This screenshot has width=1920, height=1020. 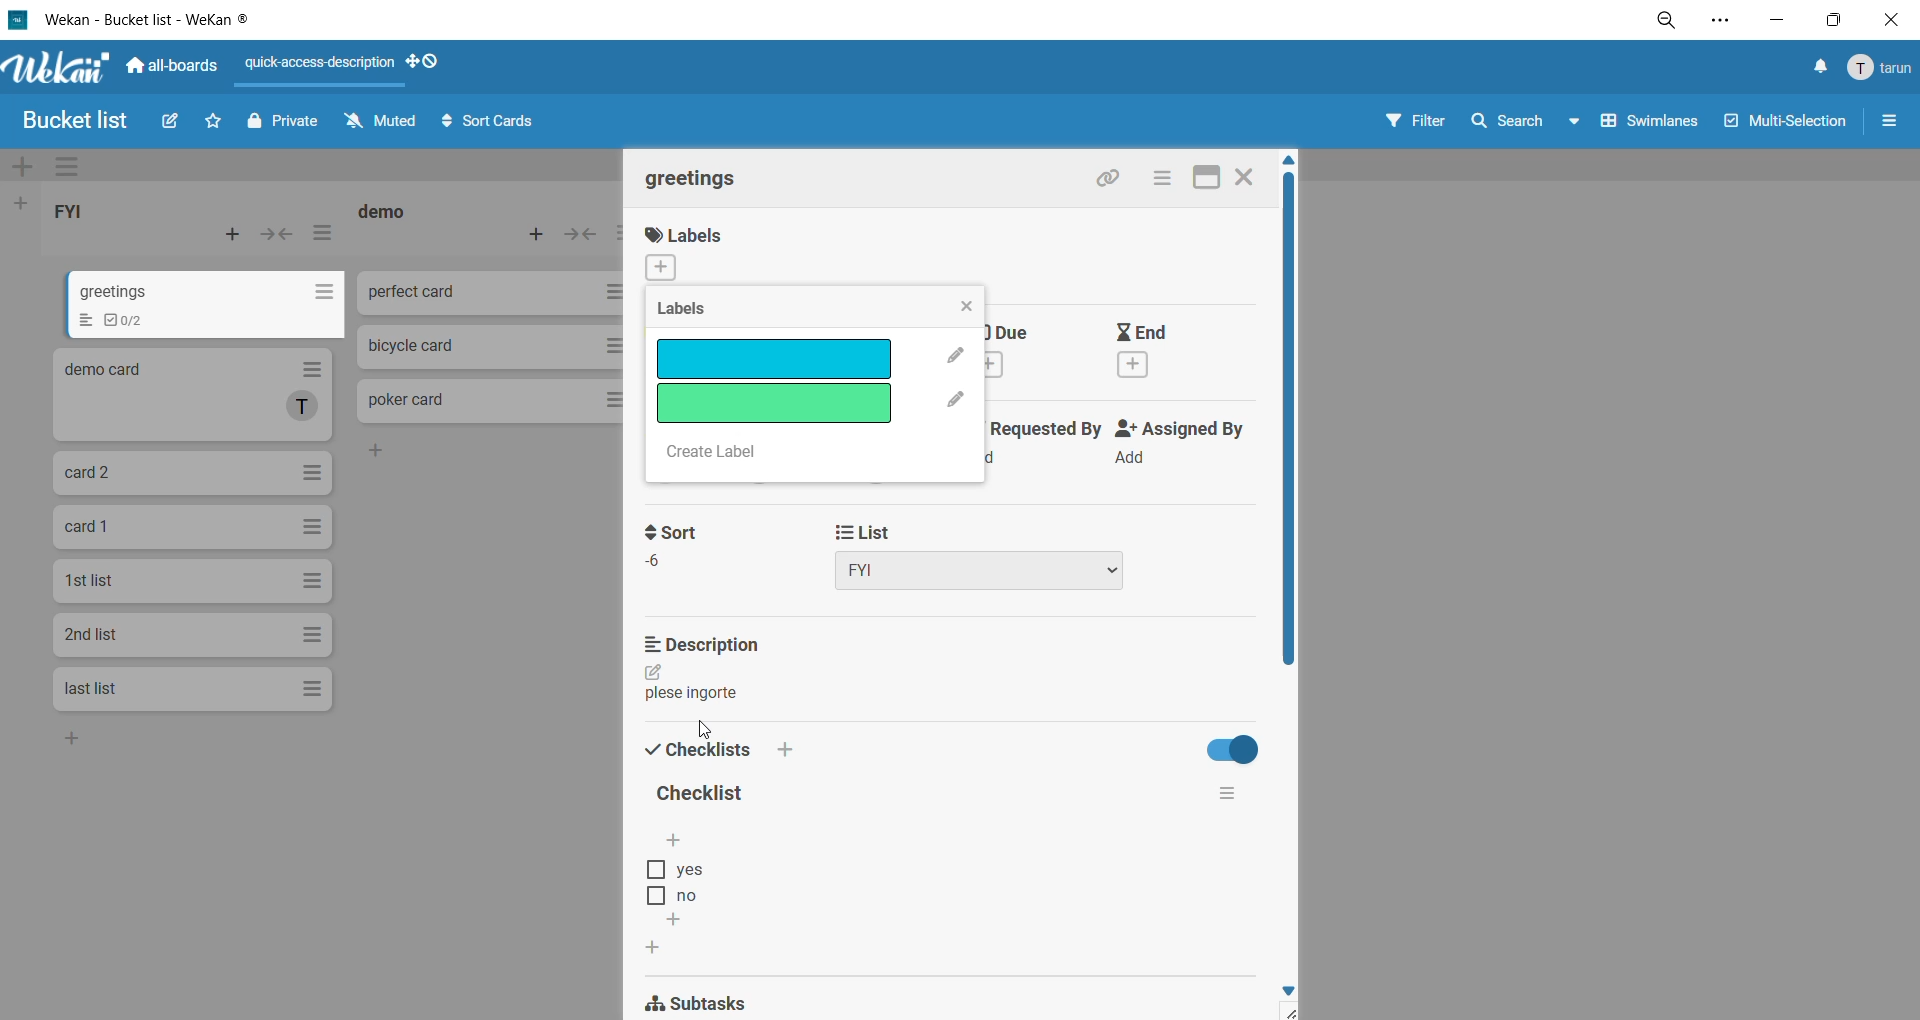 I want to click on card 1, so click(x=200, y=530).